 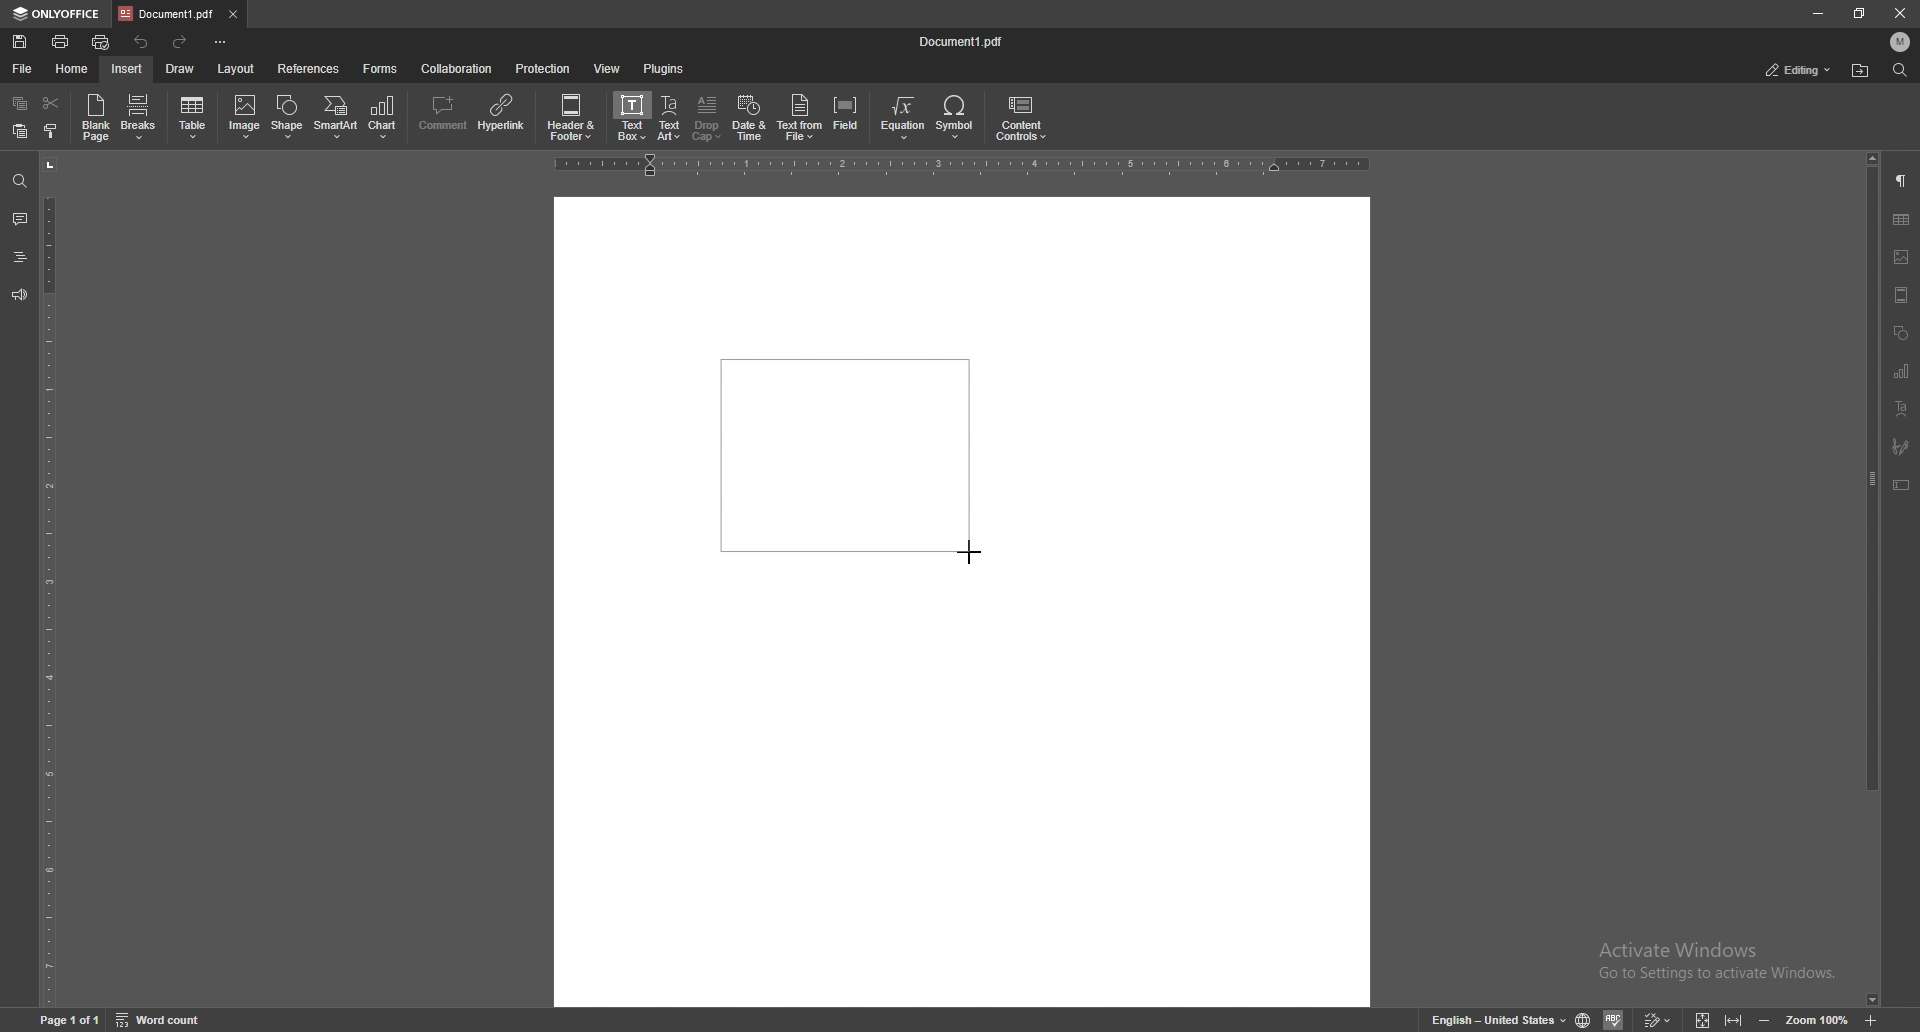 I want to click on equation, so click(x=904, y=118).